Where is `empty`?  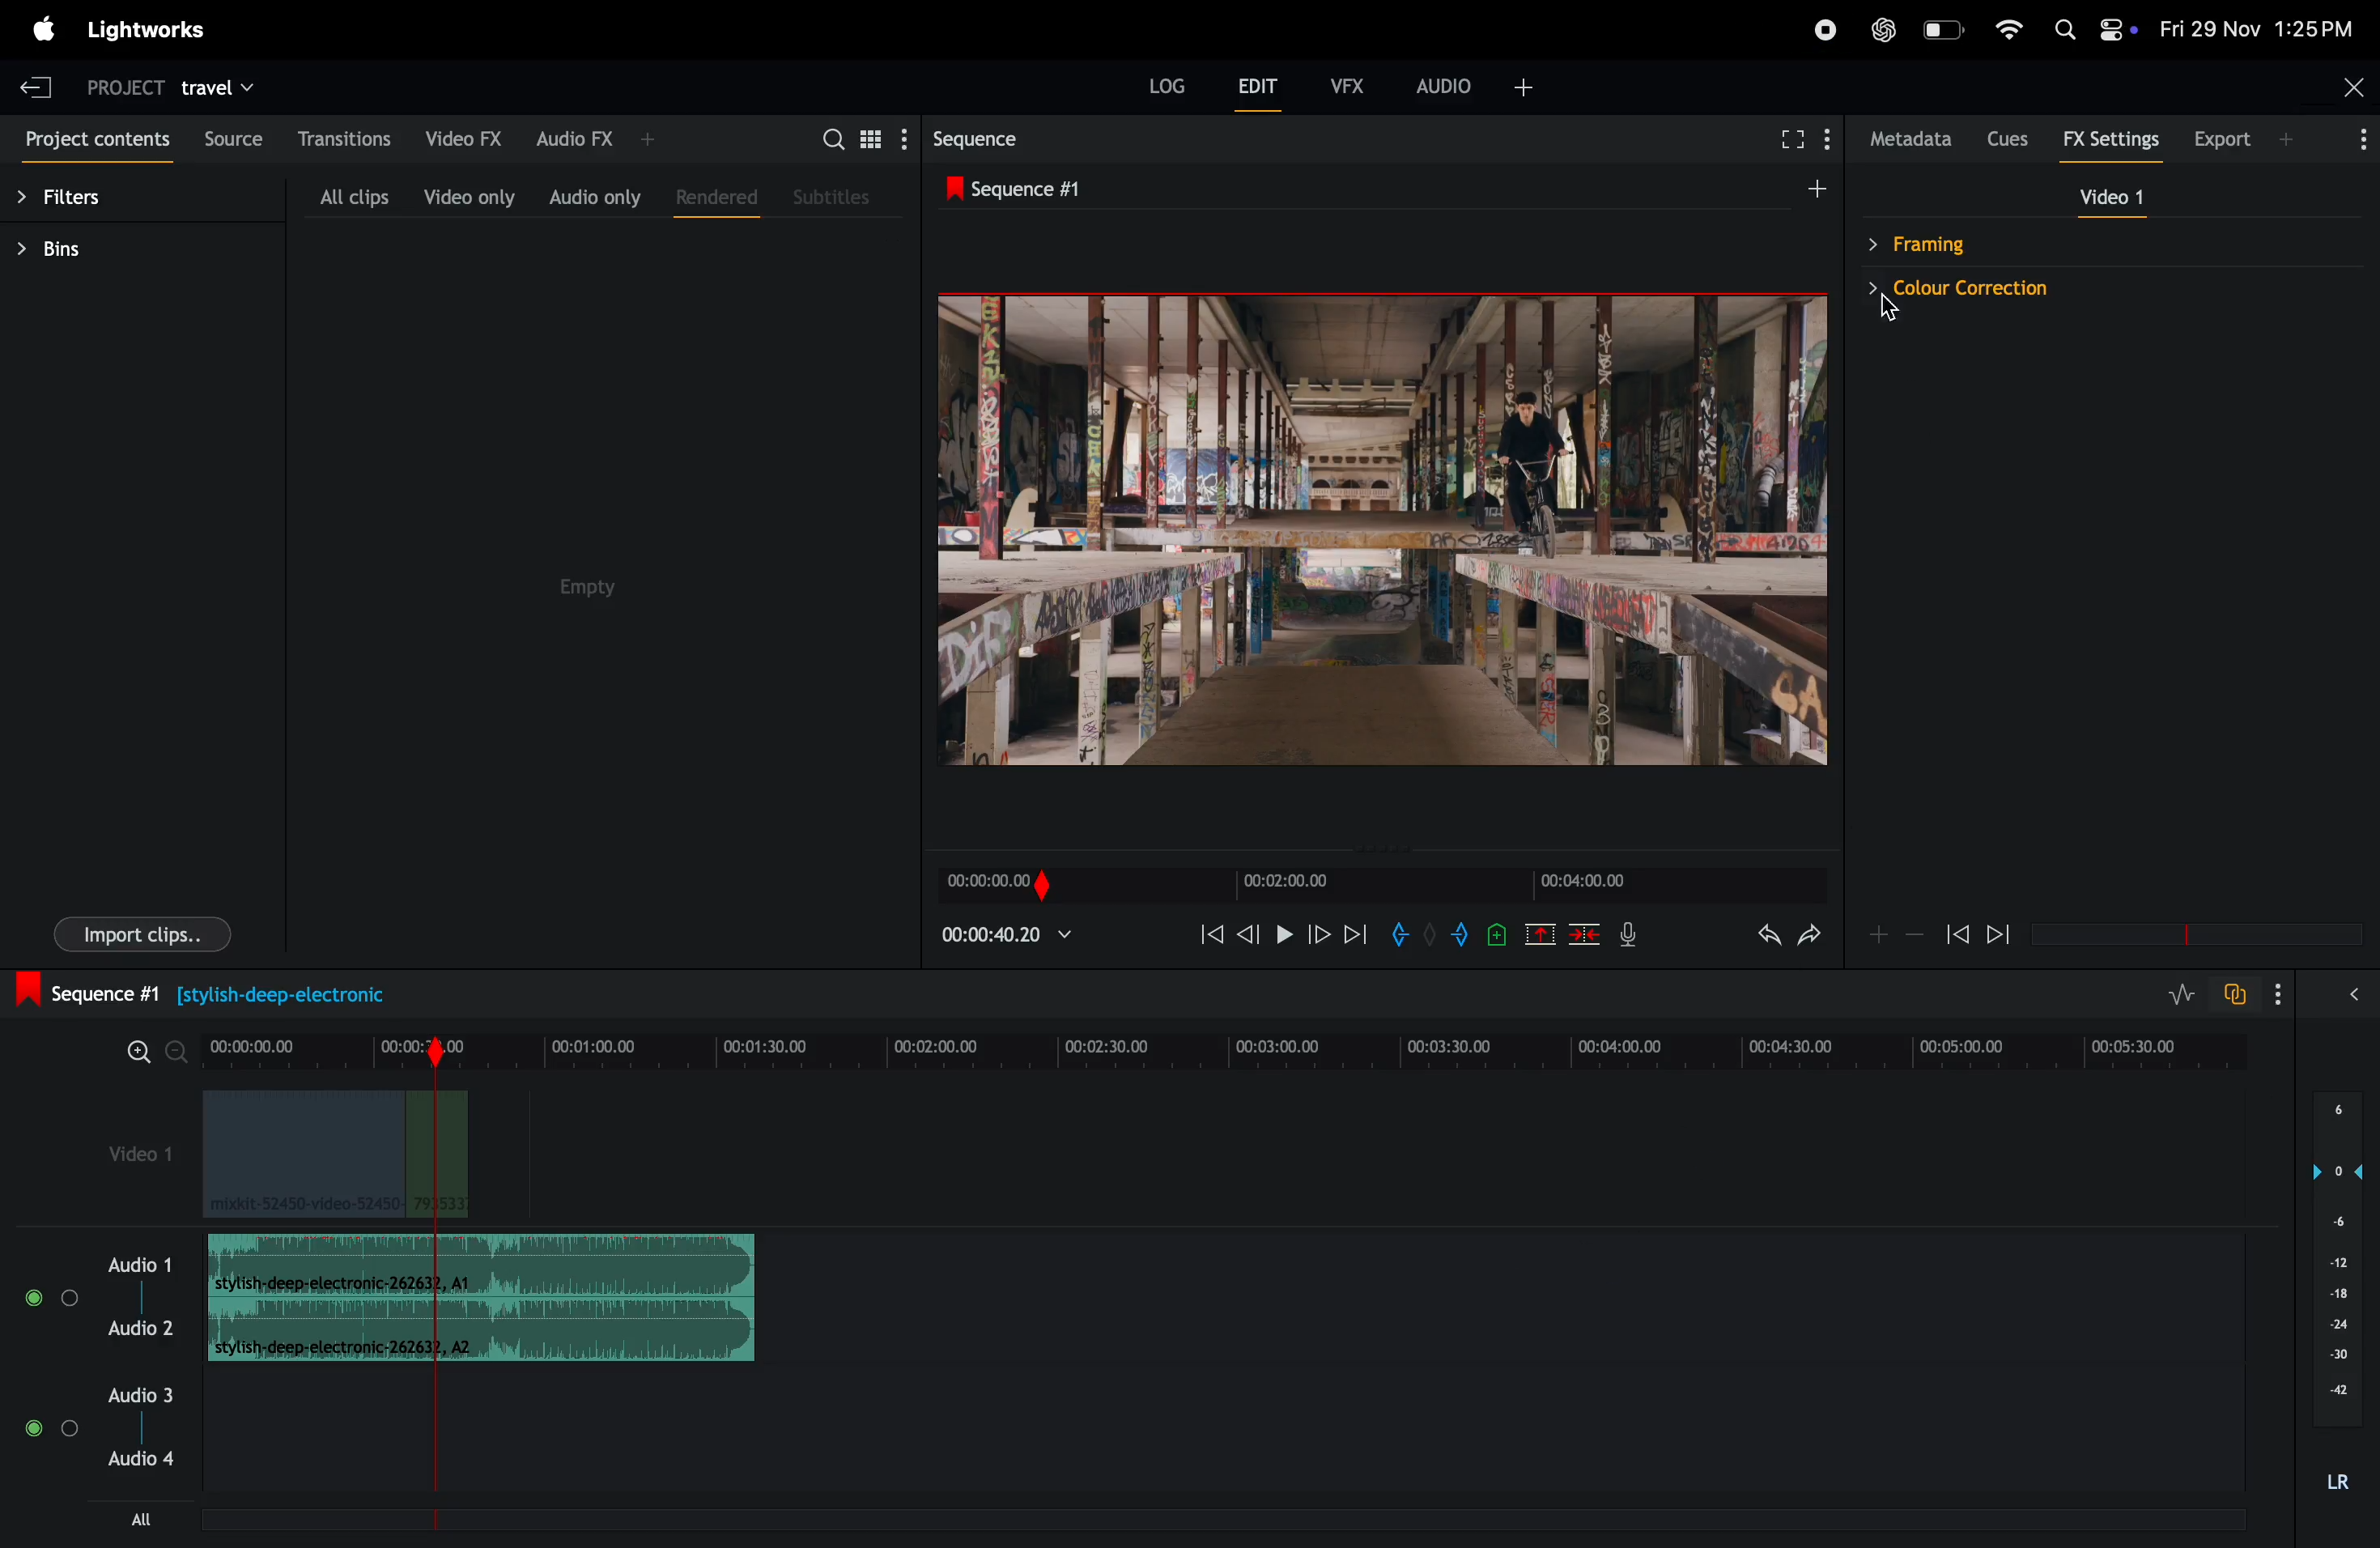 empty is located at coordinates (585, 588).